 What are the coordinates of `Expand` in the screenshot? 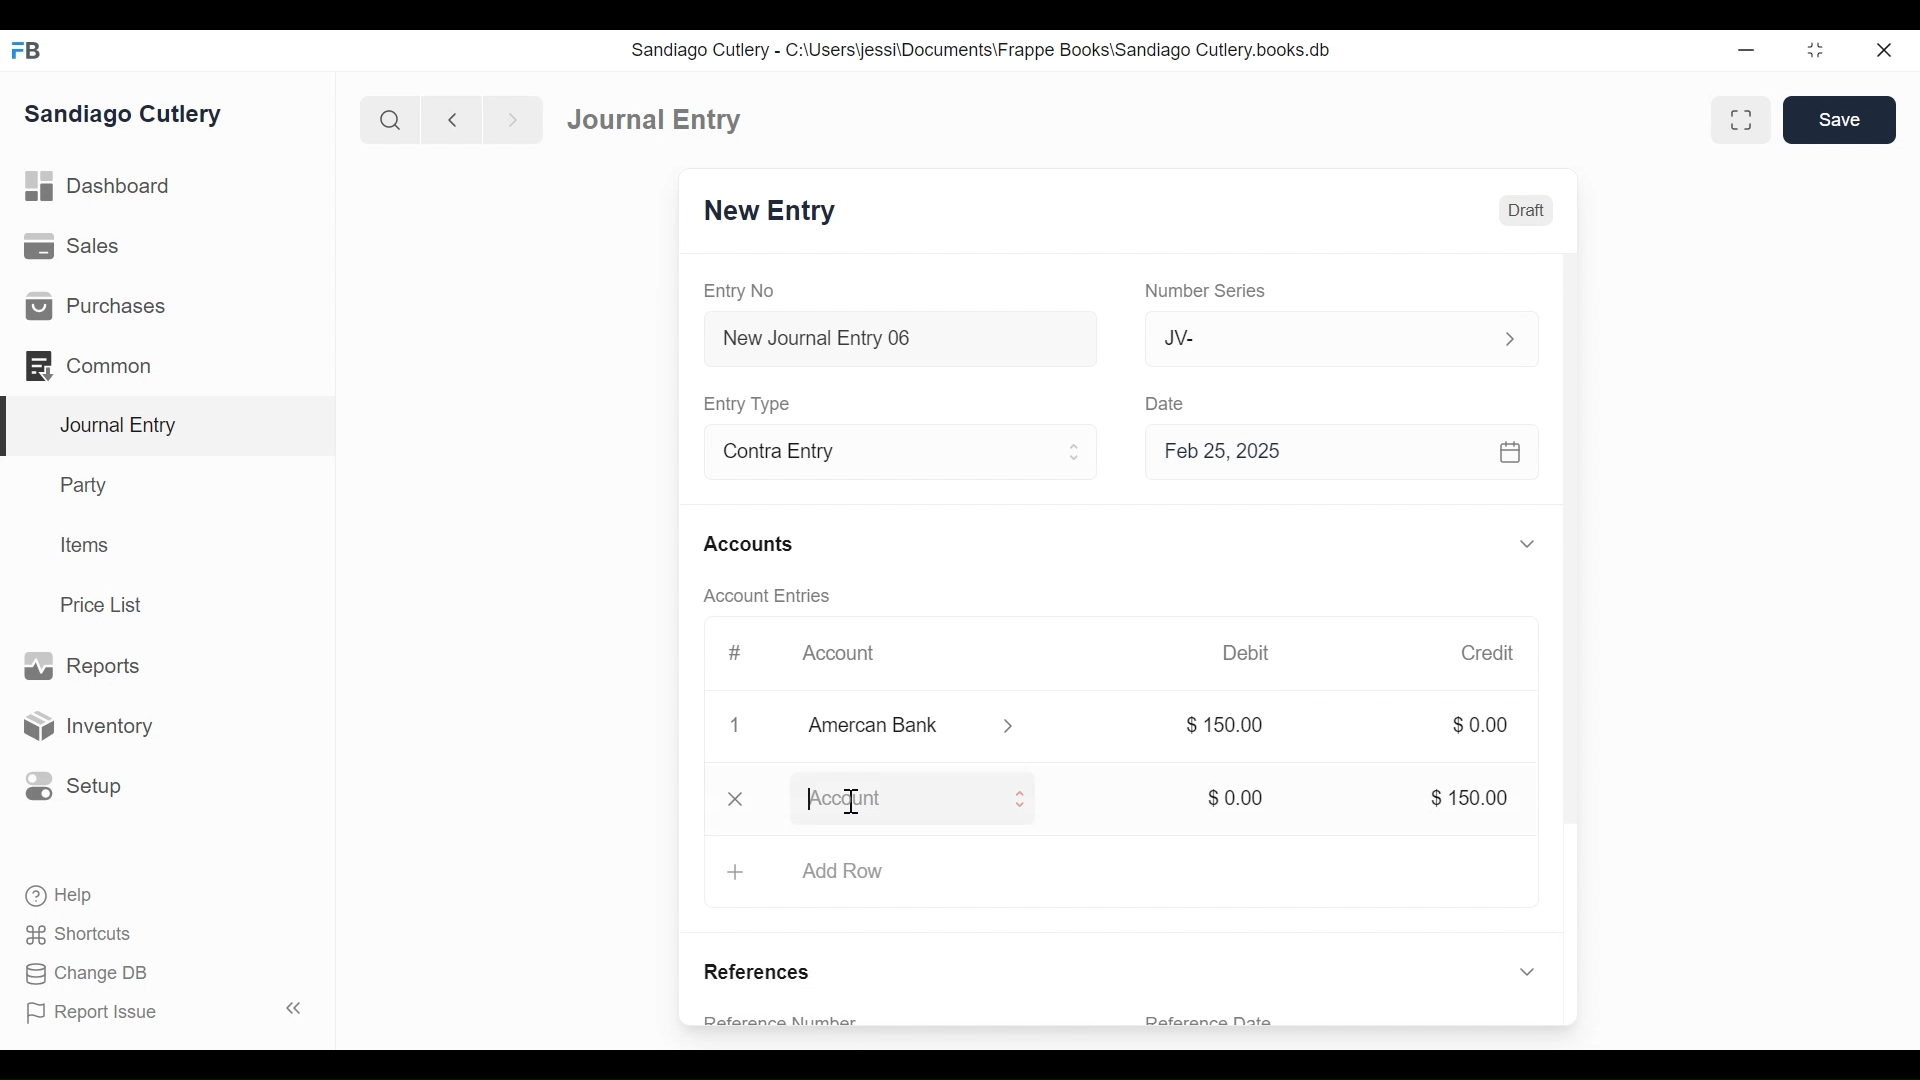 It's located at (1020, 802).